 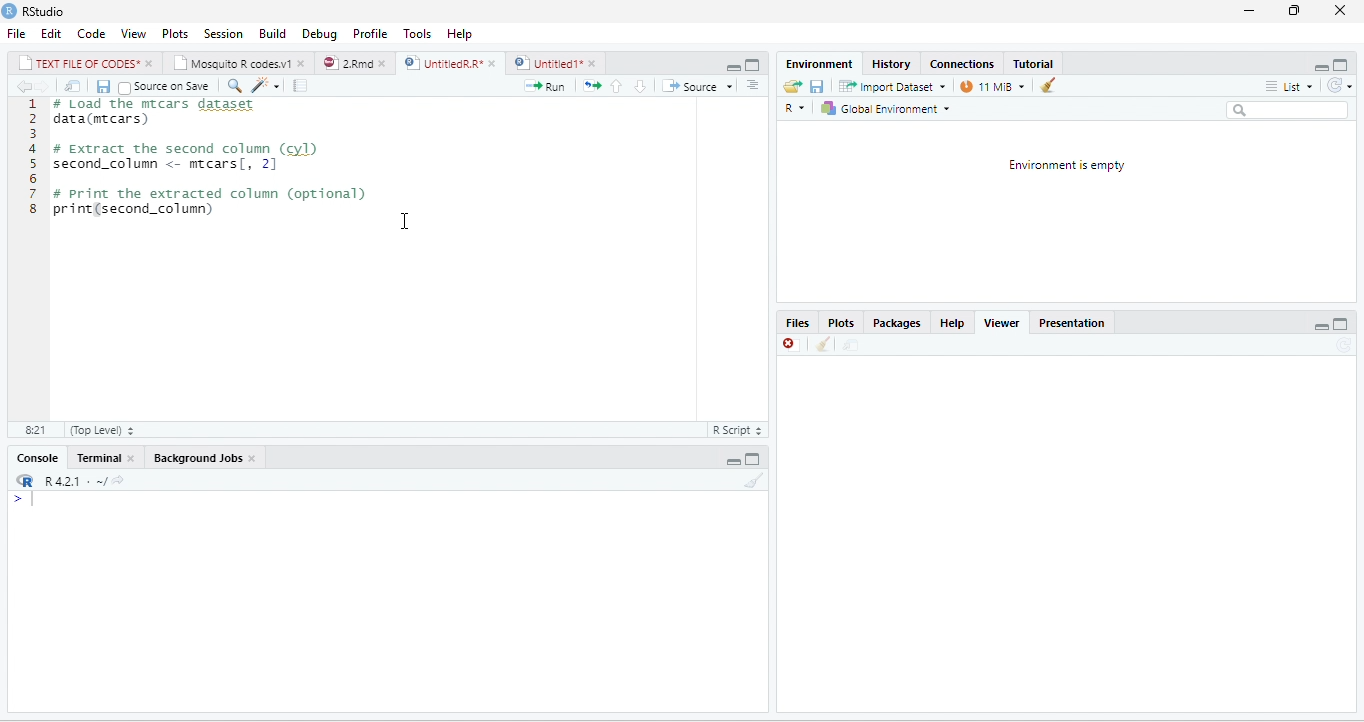 What do you see at coordinates (848, 346) in the screenshot?
I see `move` at bounding box center [848, 346].